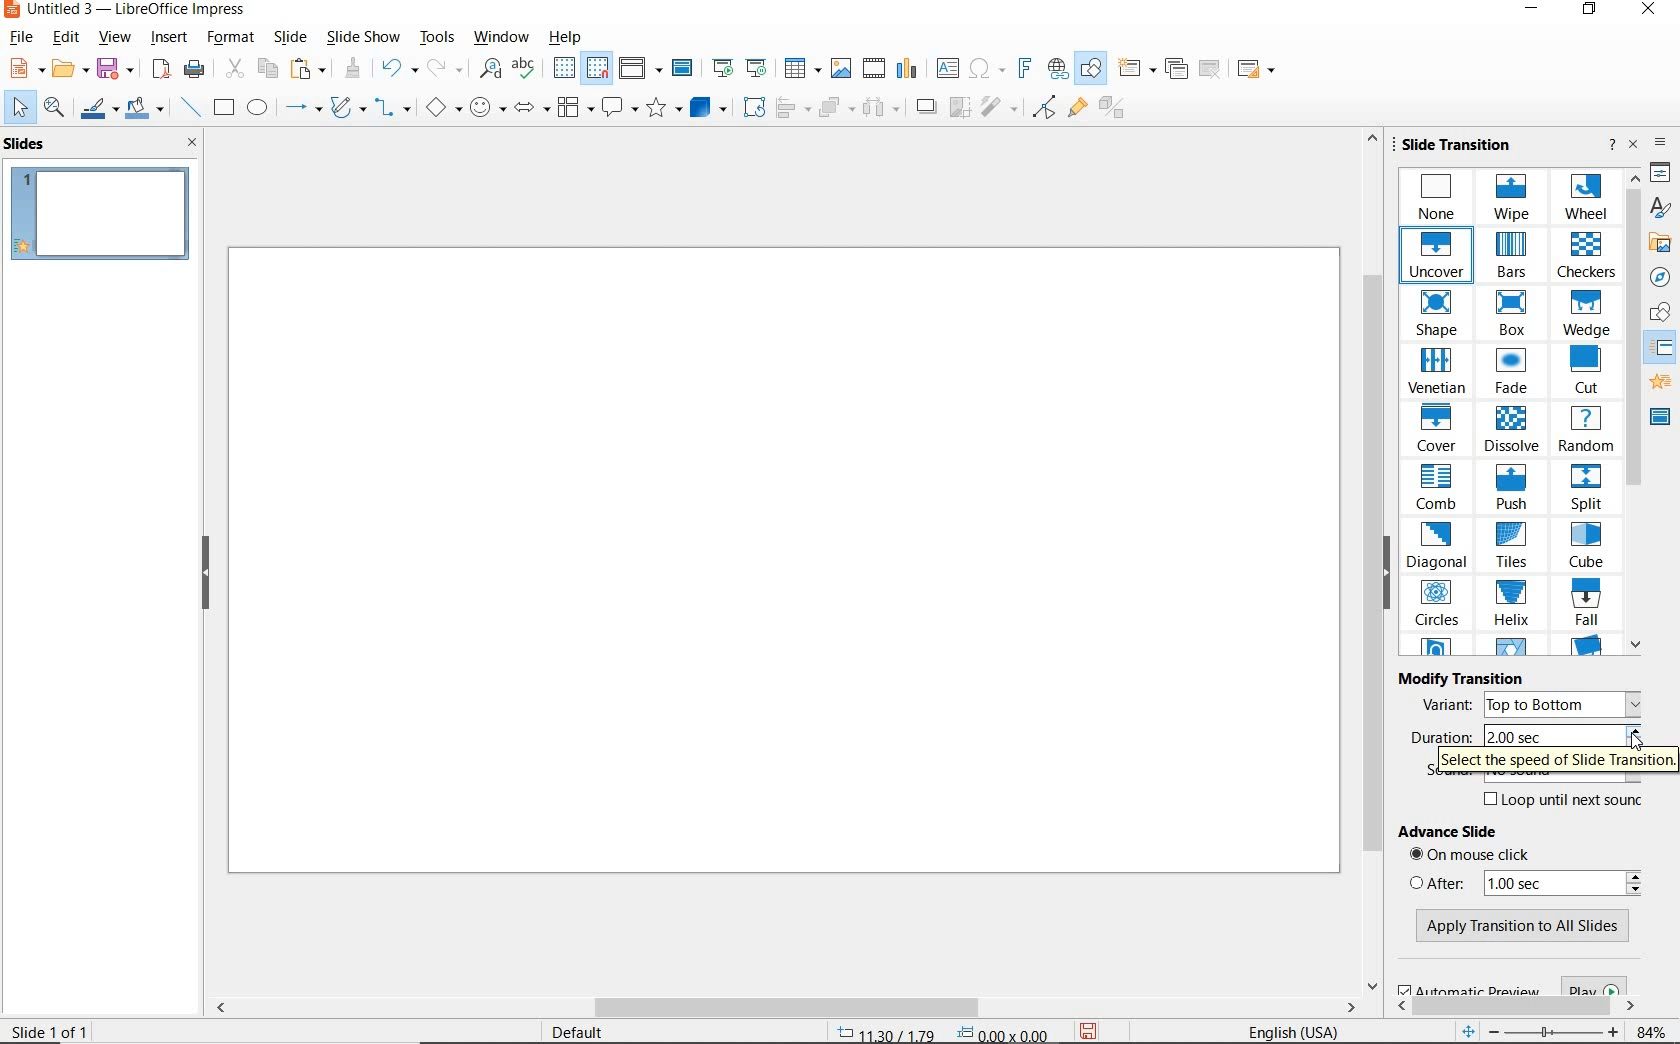 Image resolution: width=1680 pixels, height=1044 pixels. Describe the element at coordinates (70, 69) in the screenshot. I see `OPEN` at that location.